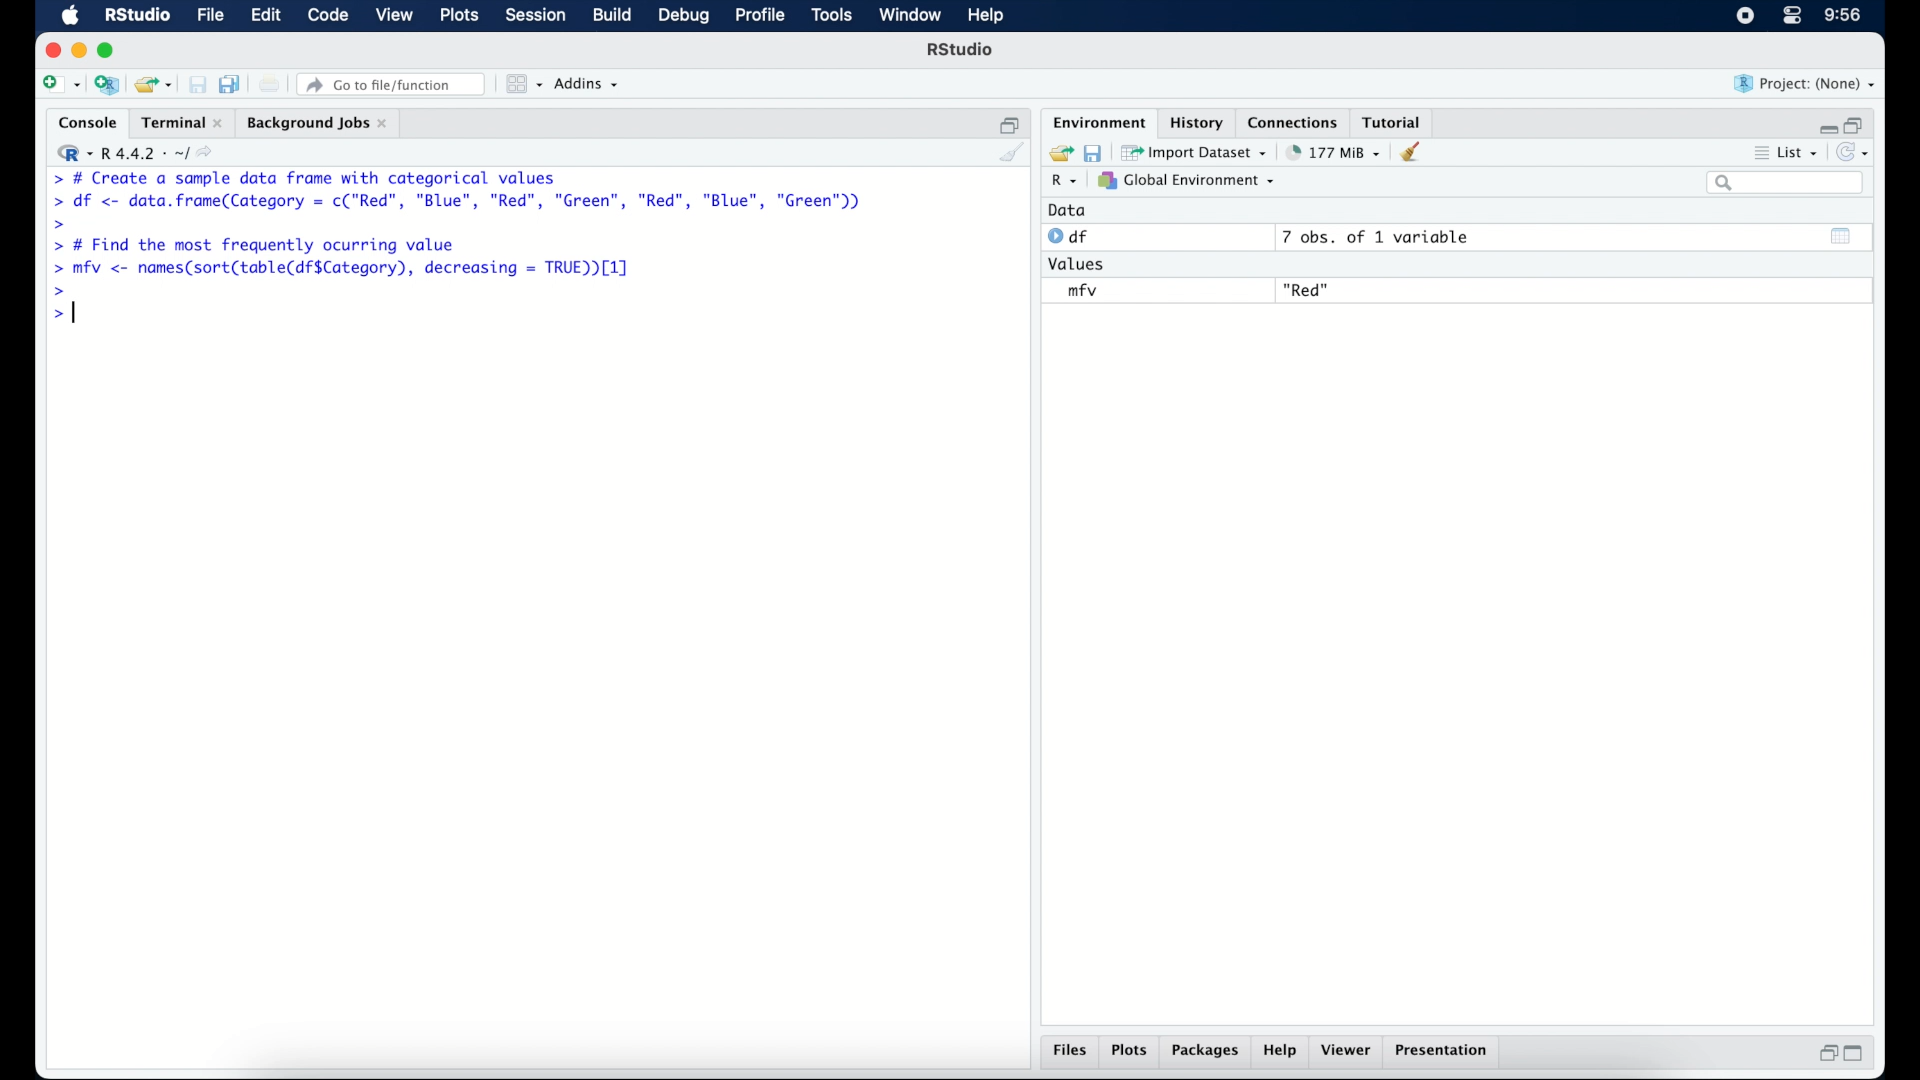 This screenshot has width=1920, height=1080. What do you see at coordinates (1843, 239) in the screenshot?
I see `show output window` at bounding box center [1843, 239].